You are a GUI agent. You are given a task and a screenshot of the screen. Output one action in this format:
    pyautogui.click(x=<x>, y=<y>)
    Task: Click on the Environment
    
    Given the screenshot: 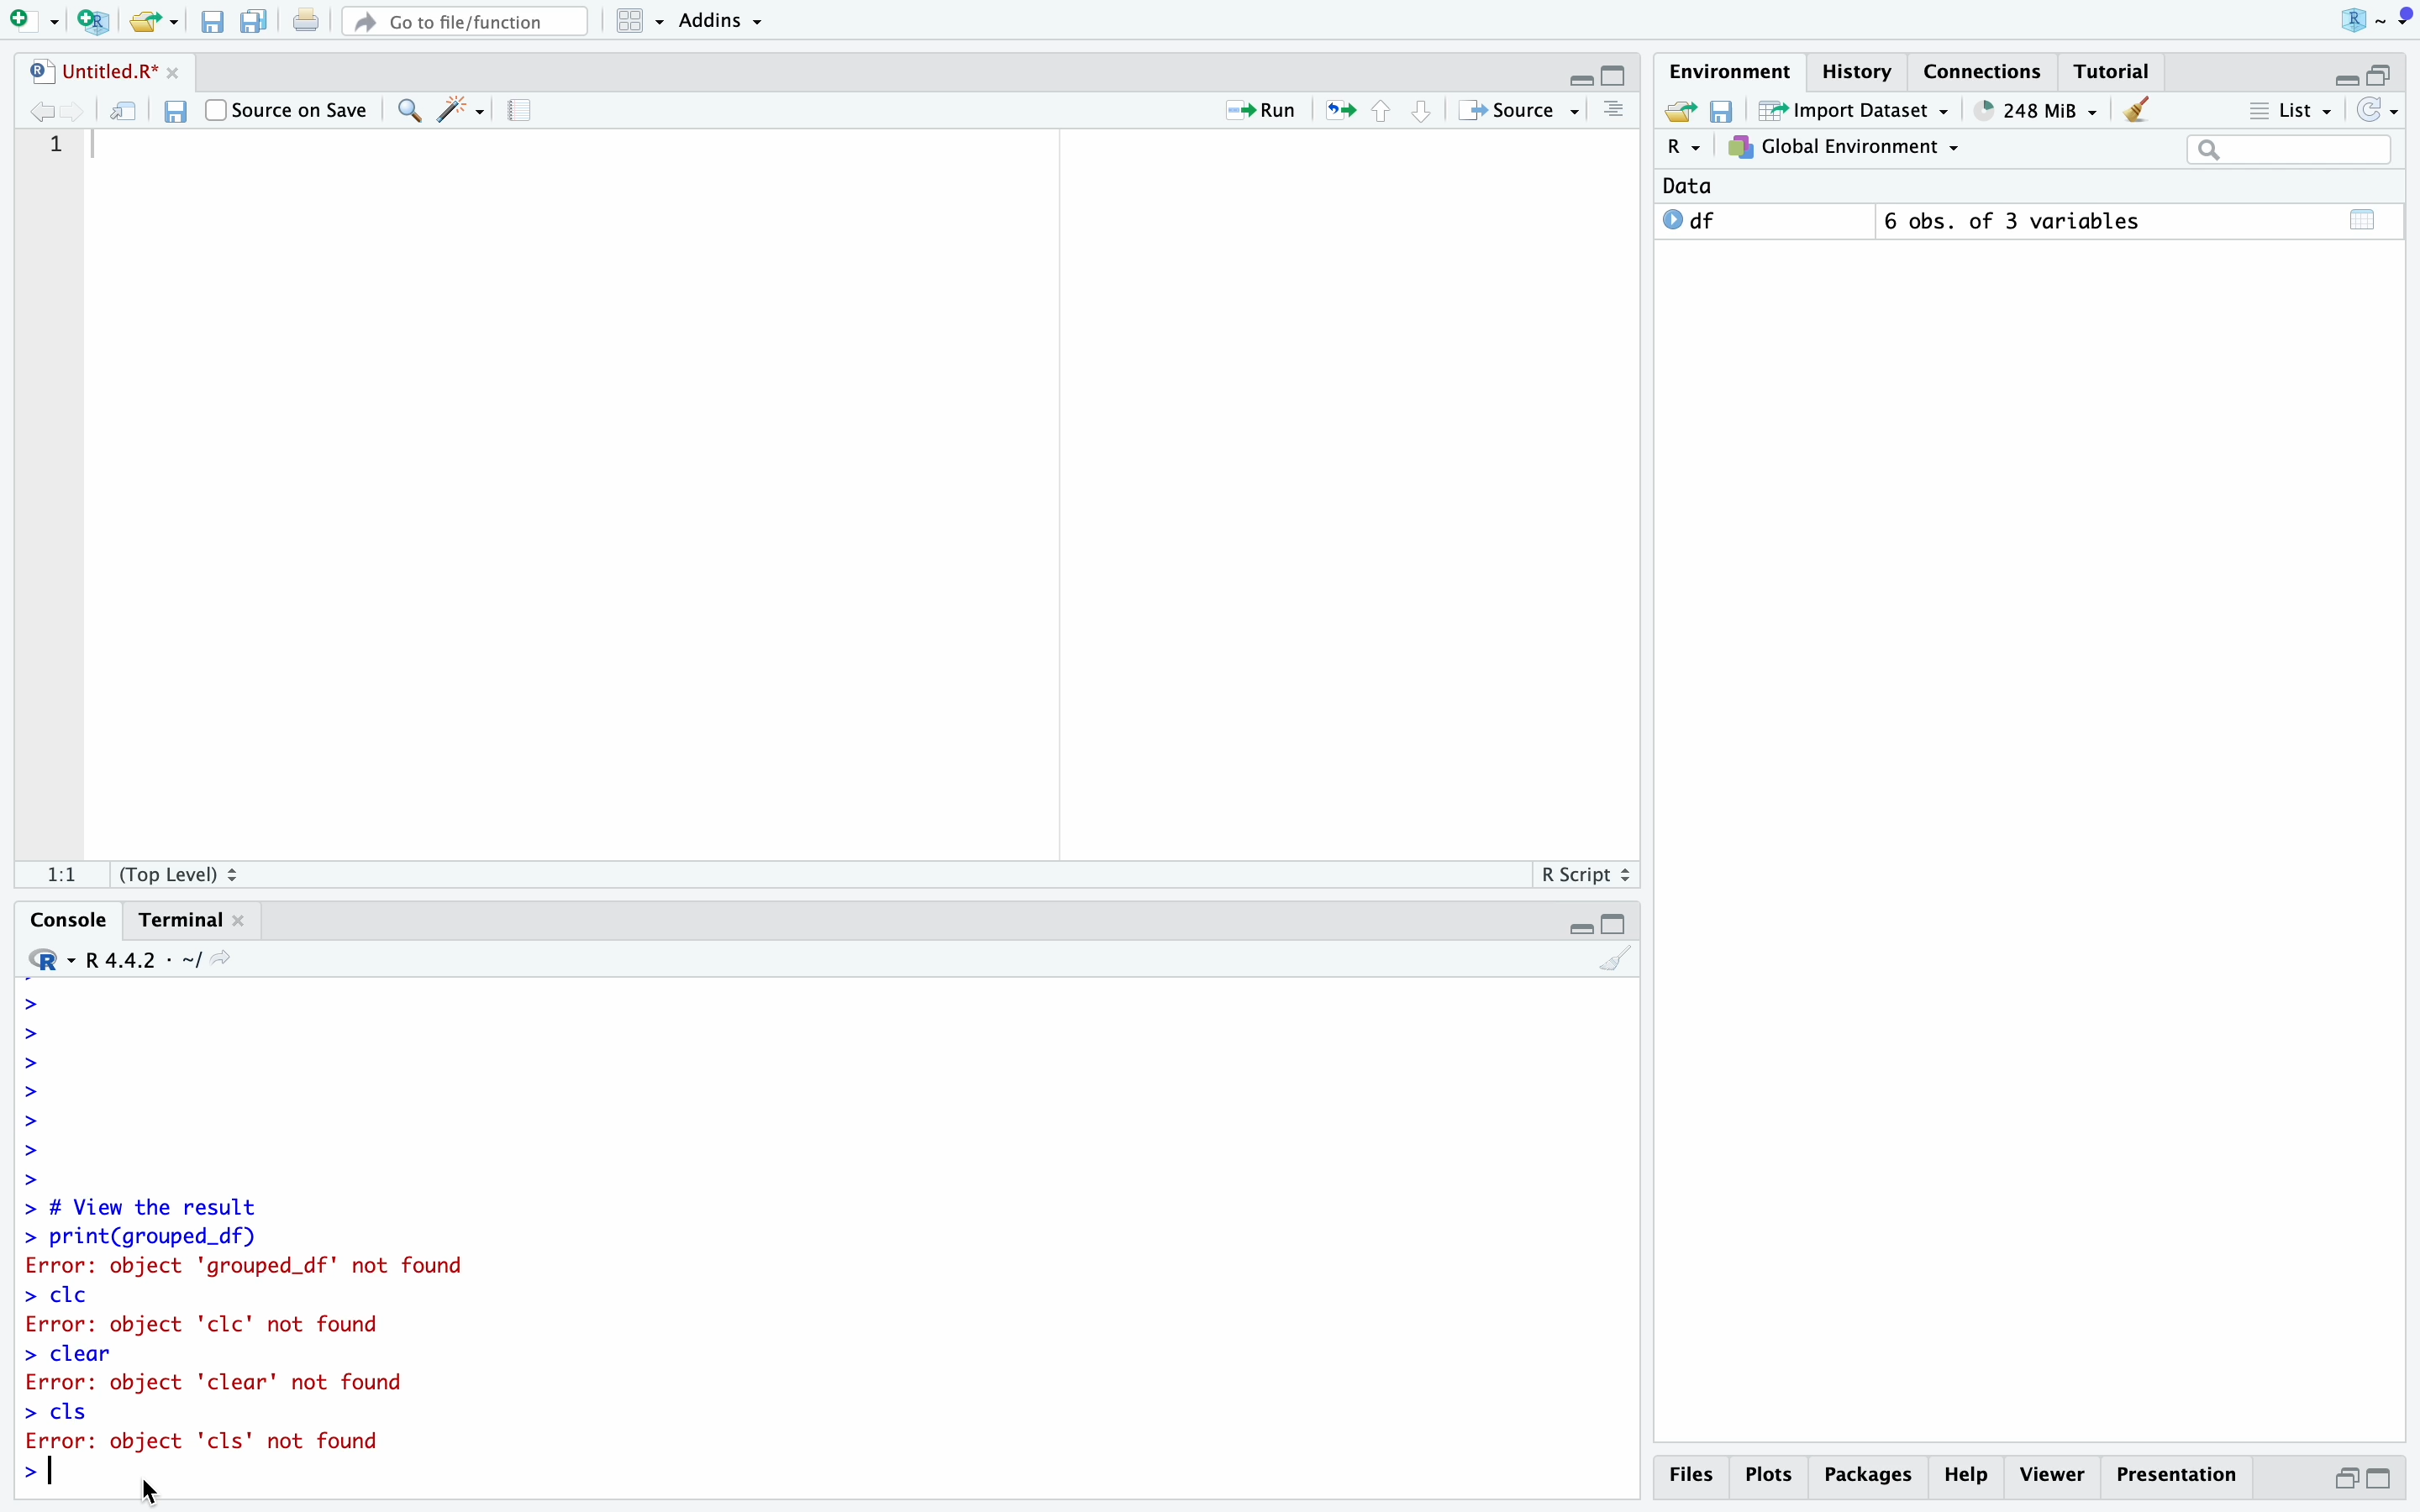 What is the action you would take?
    pyautogui.click(x=1730, y=70)
    